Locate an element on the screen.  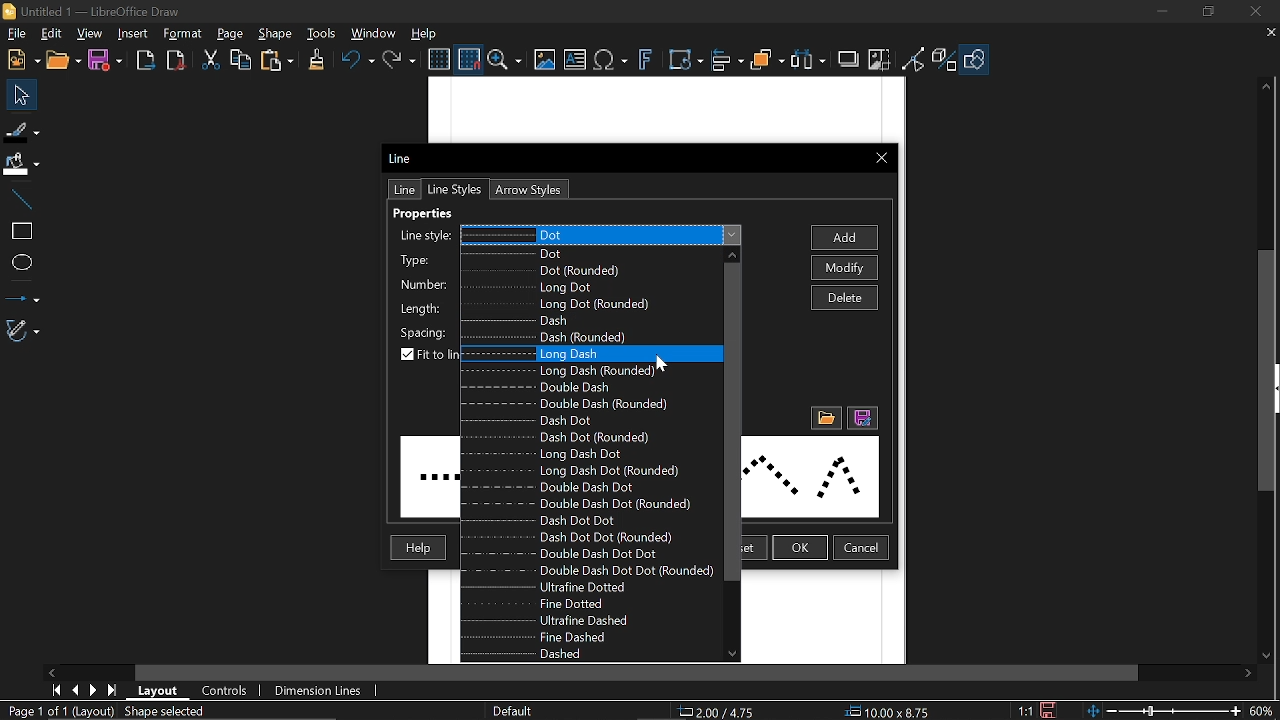
Add is located at coordinates (846, 238).